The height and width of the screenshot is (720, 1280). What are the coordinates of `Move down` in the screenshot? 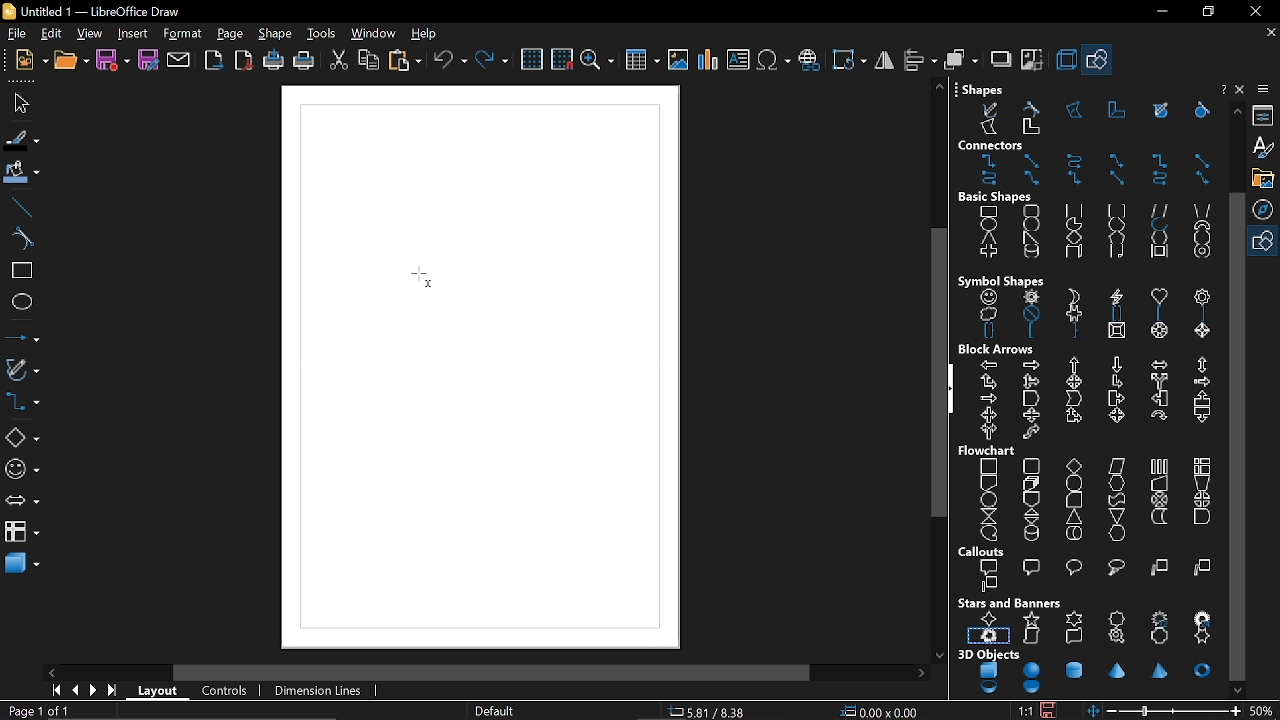 It's located at (1239, 690).